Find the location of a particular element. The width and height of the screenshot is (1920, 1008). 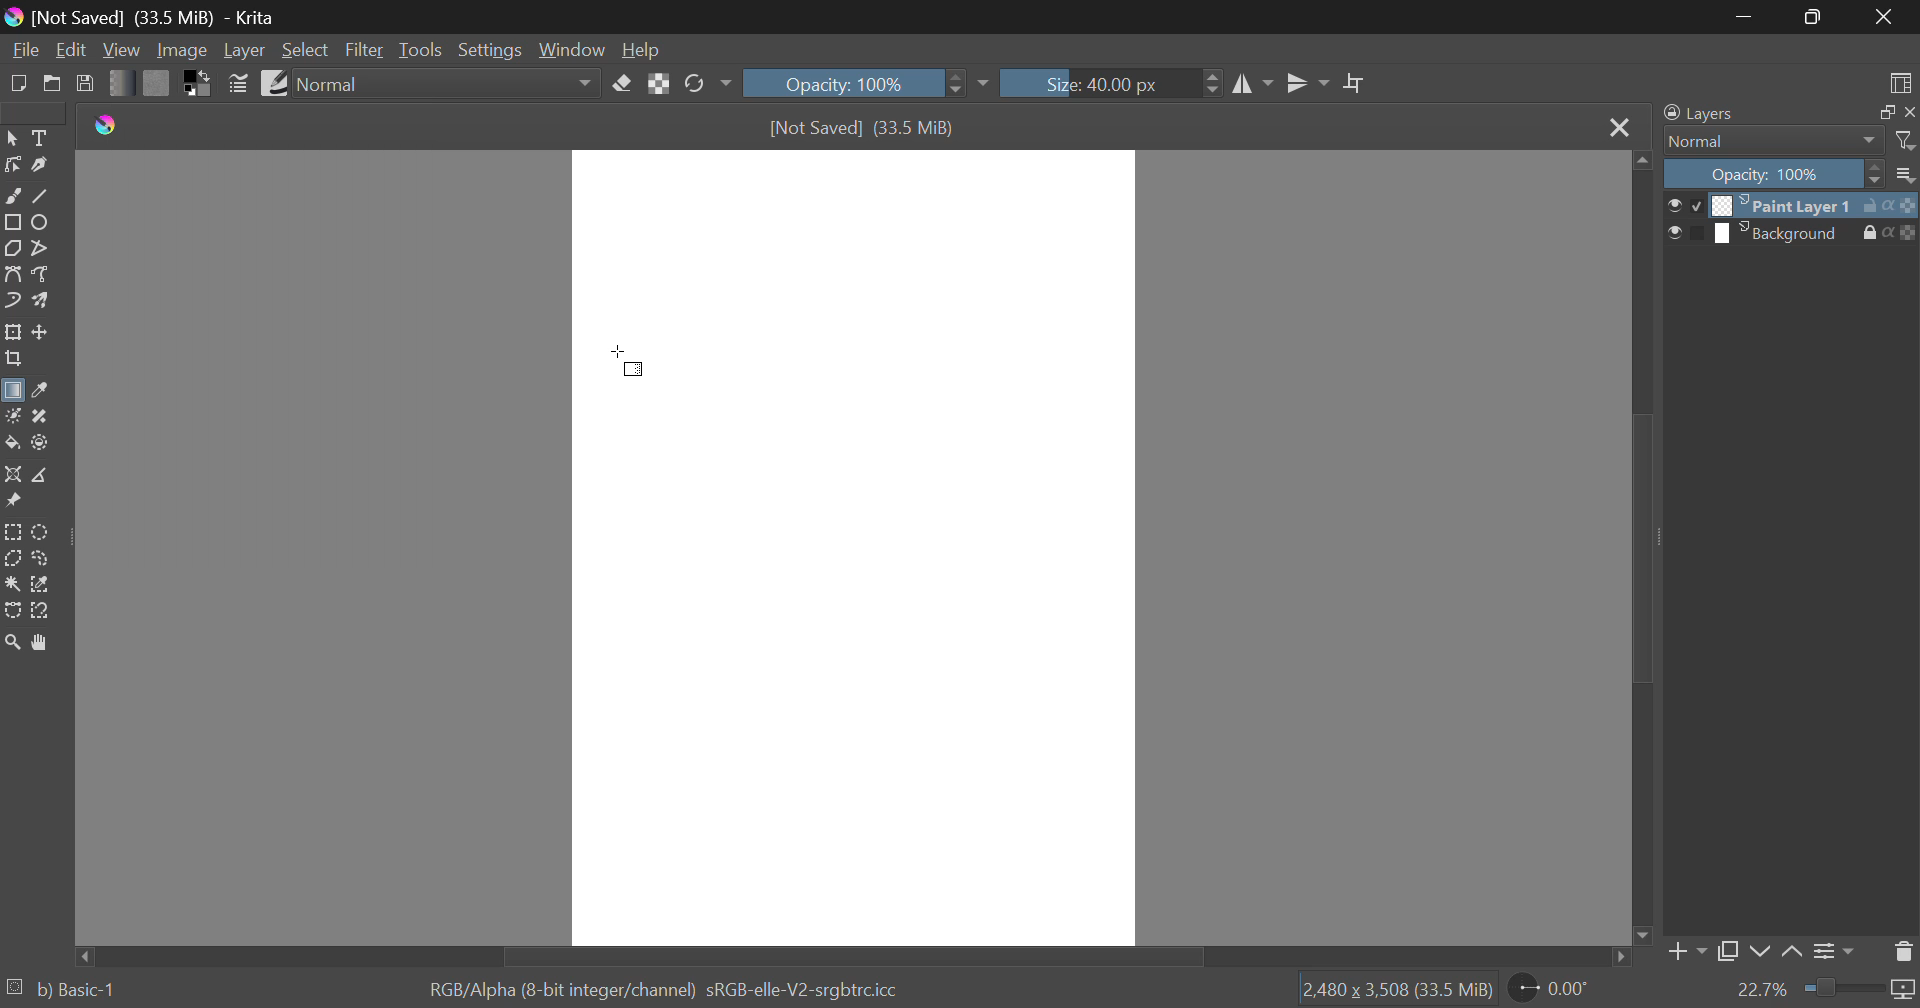

Magnetic Selection is located at coordinates (40, 611).